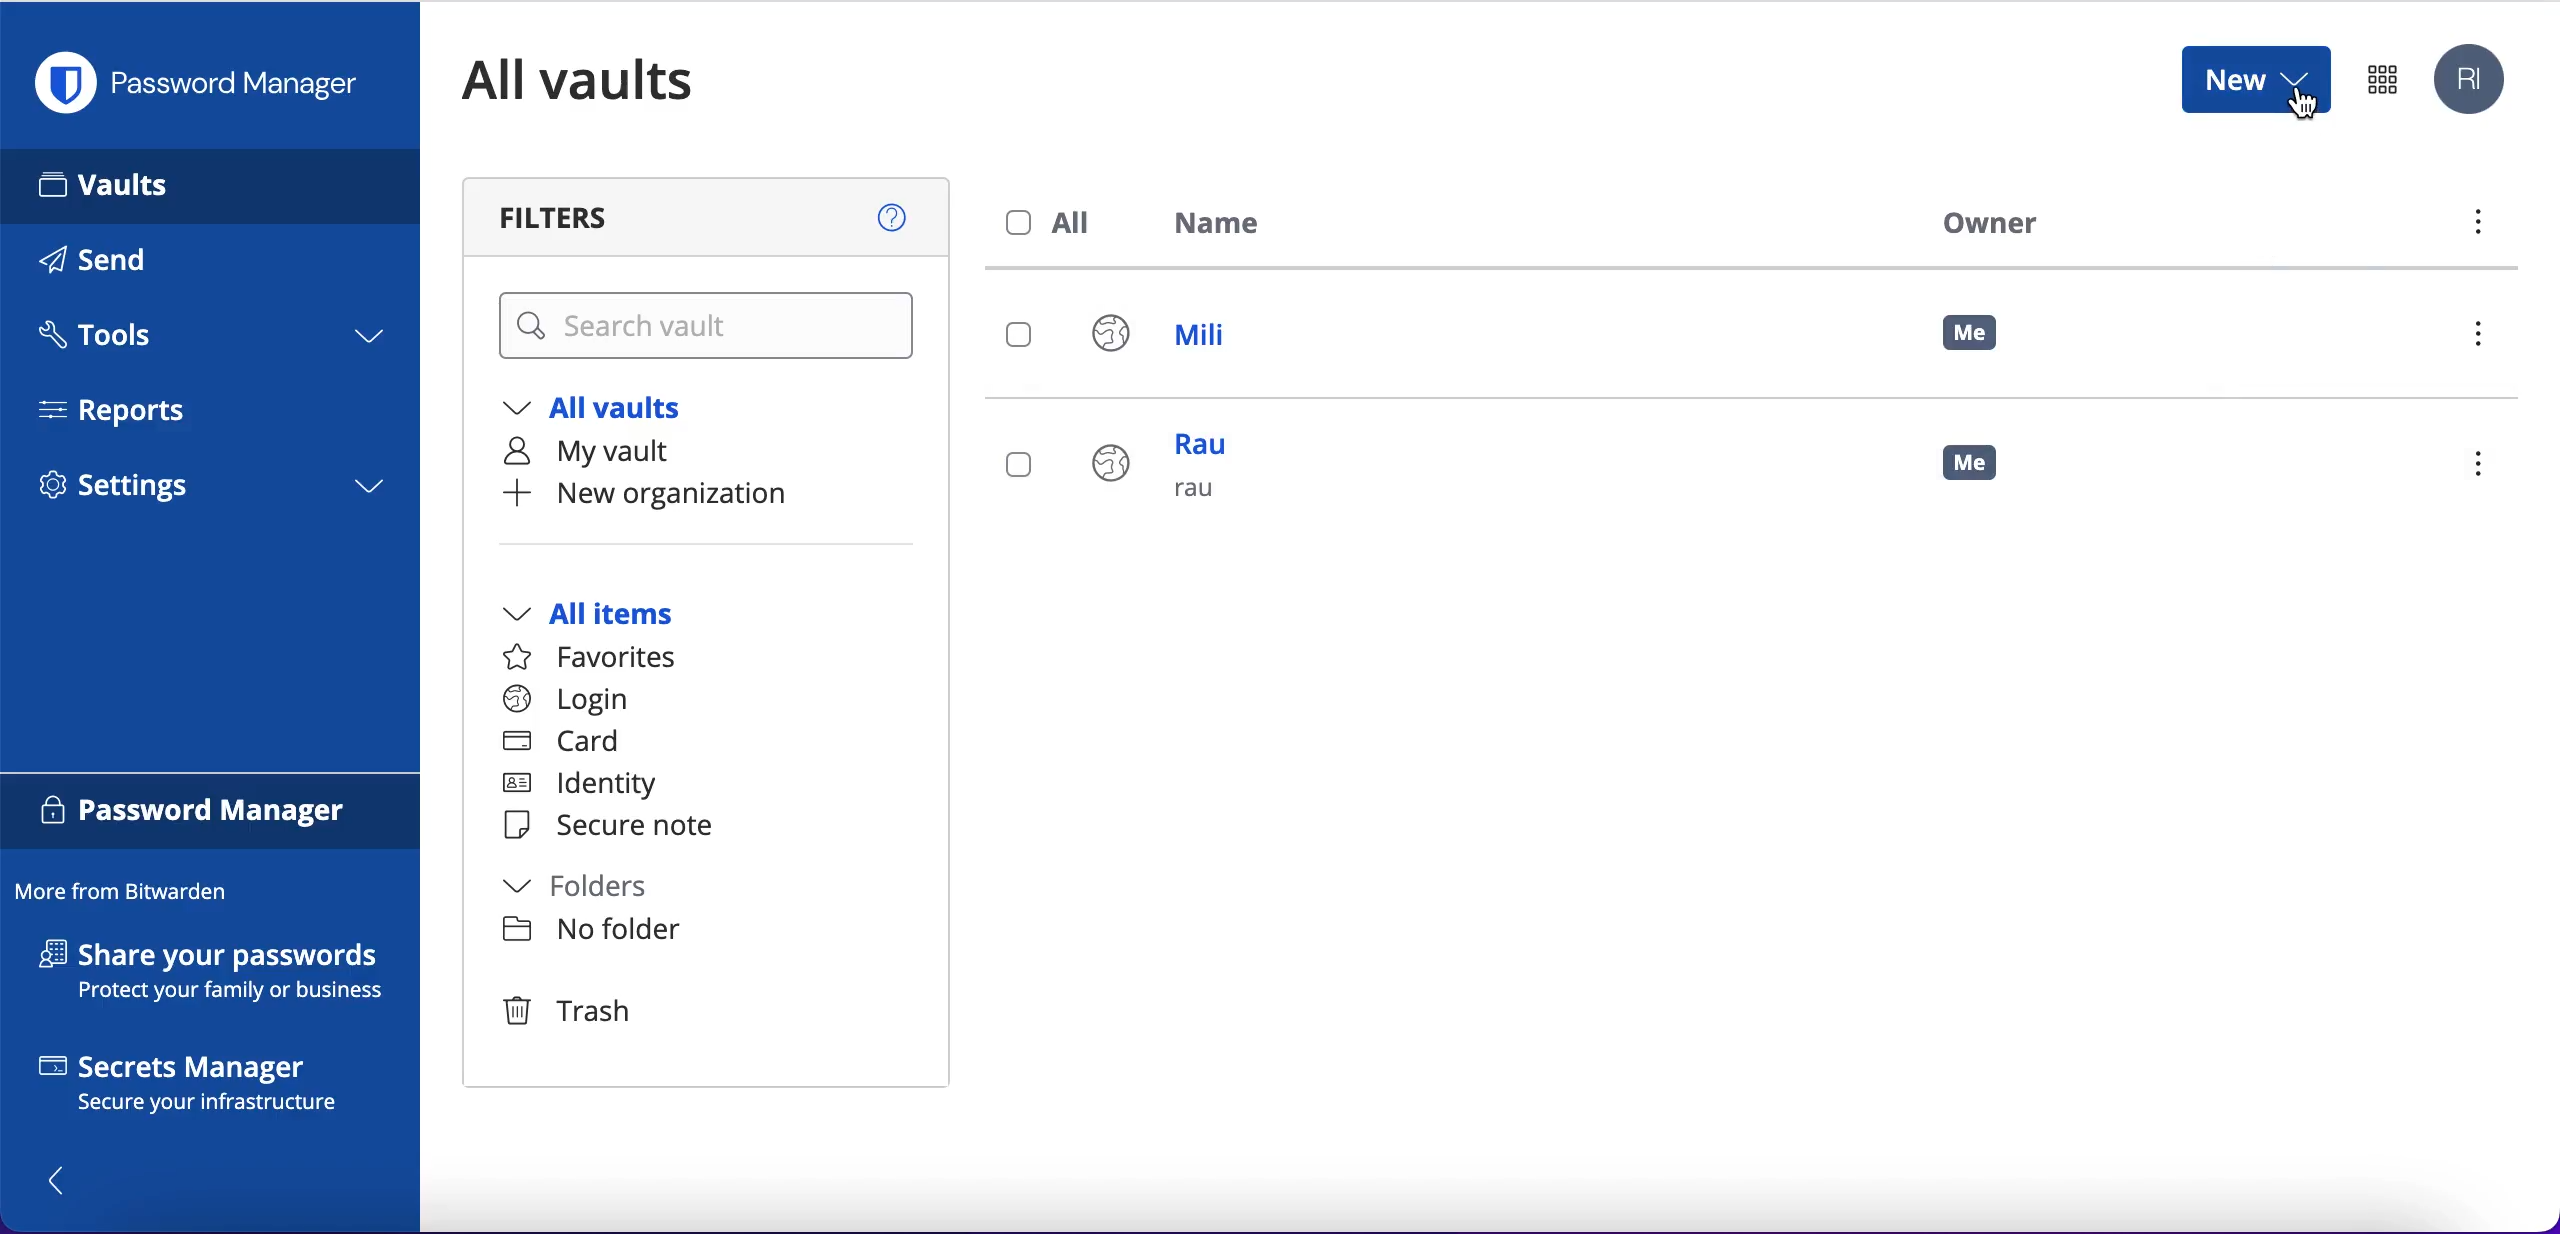 The image size is (2560, 1234). What do you see at coordinates (1972, 334) in the screenshot?
I see `me` at bounding box center [1972, 334].